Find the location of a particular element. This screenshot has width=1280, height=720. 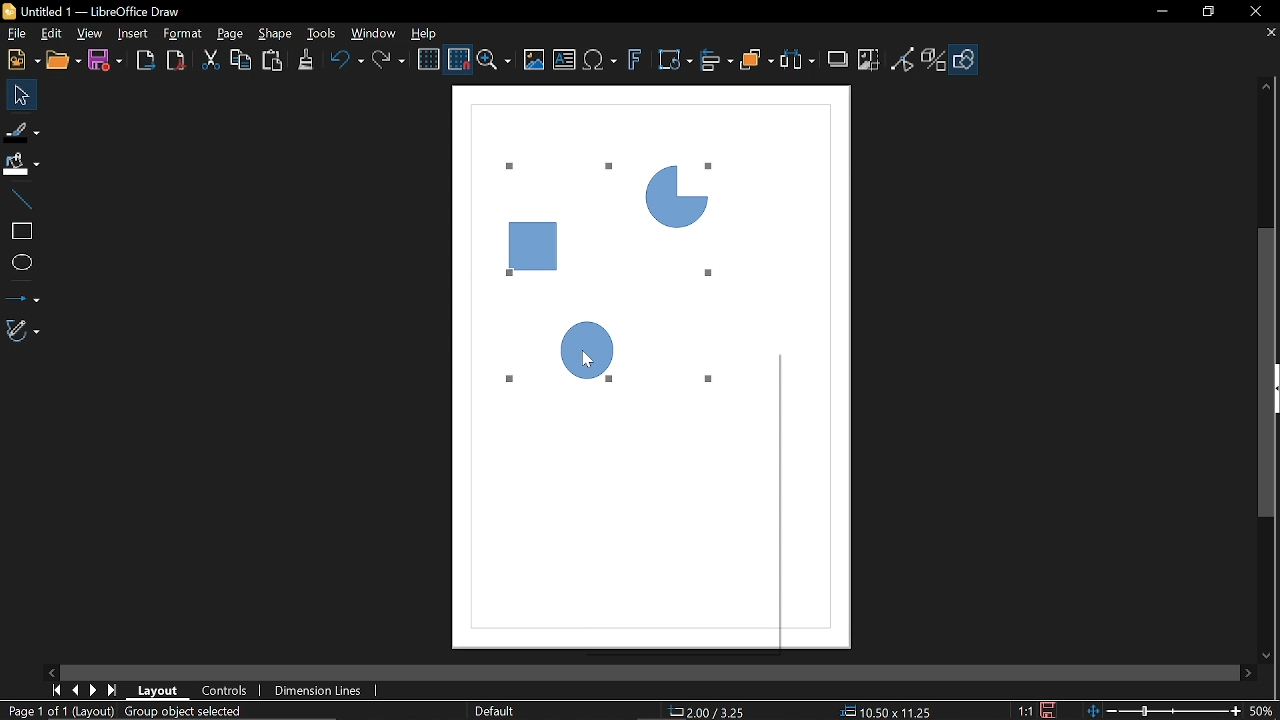

Paste is located at coordinates (275, 61).